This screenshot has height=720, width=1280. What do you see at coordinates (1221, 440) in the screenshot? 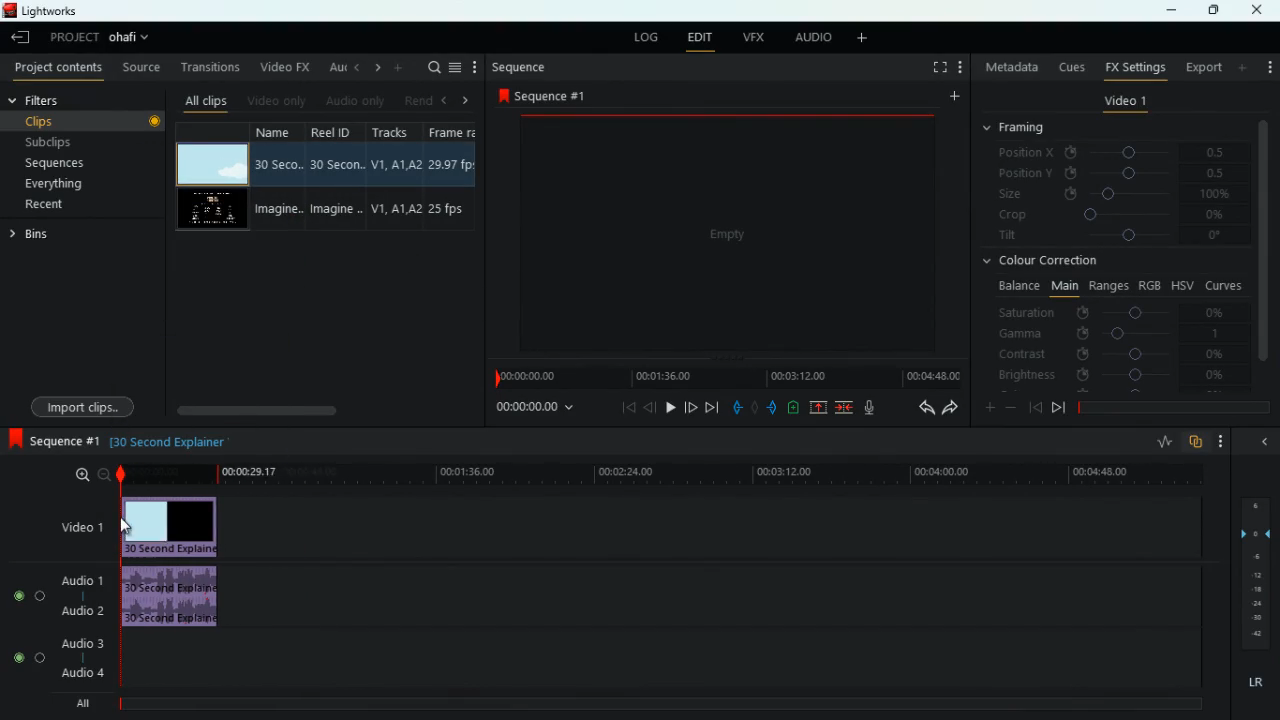
I see `more` at bounding box center [1221, 440].